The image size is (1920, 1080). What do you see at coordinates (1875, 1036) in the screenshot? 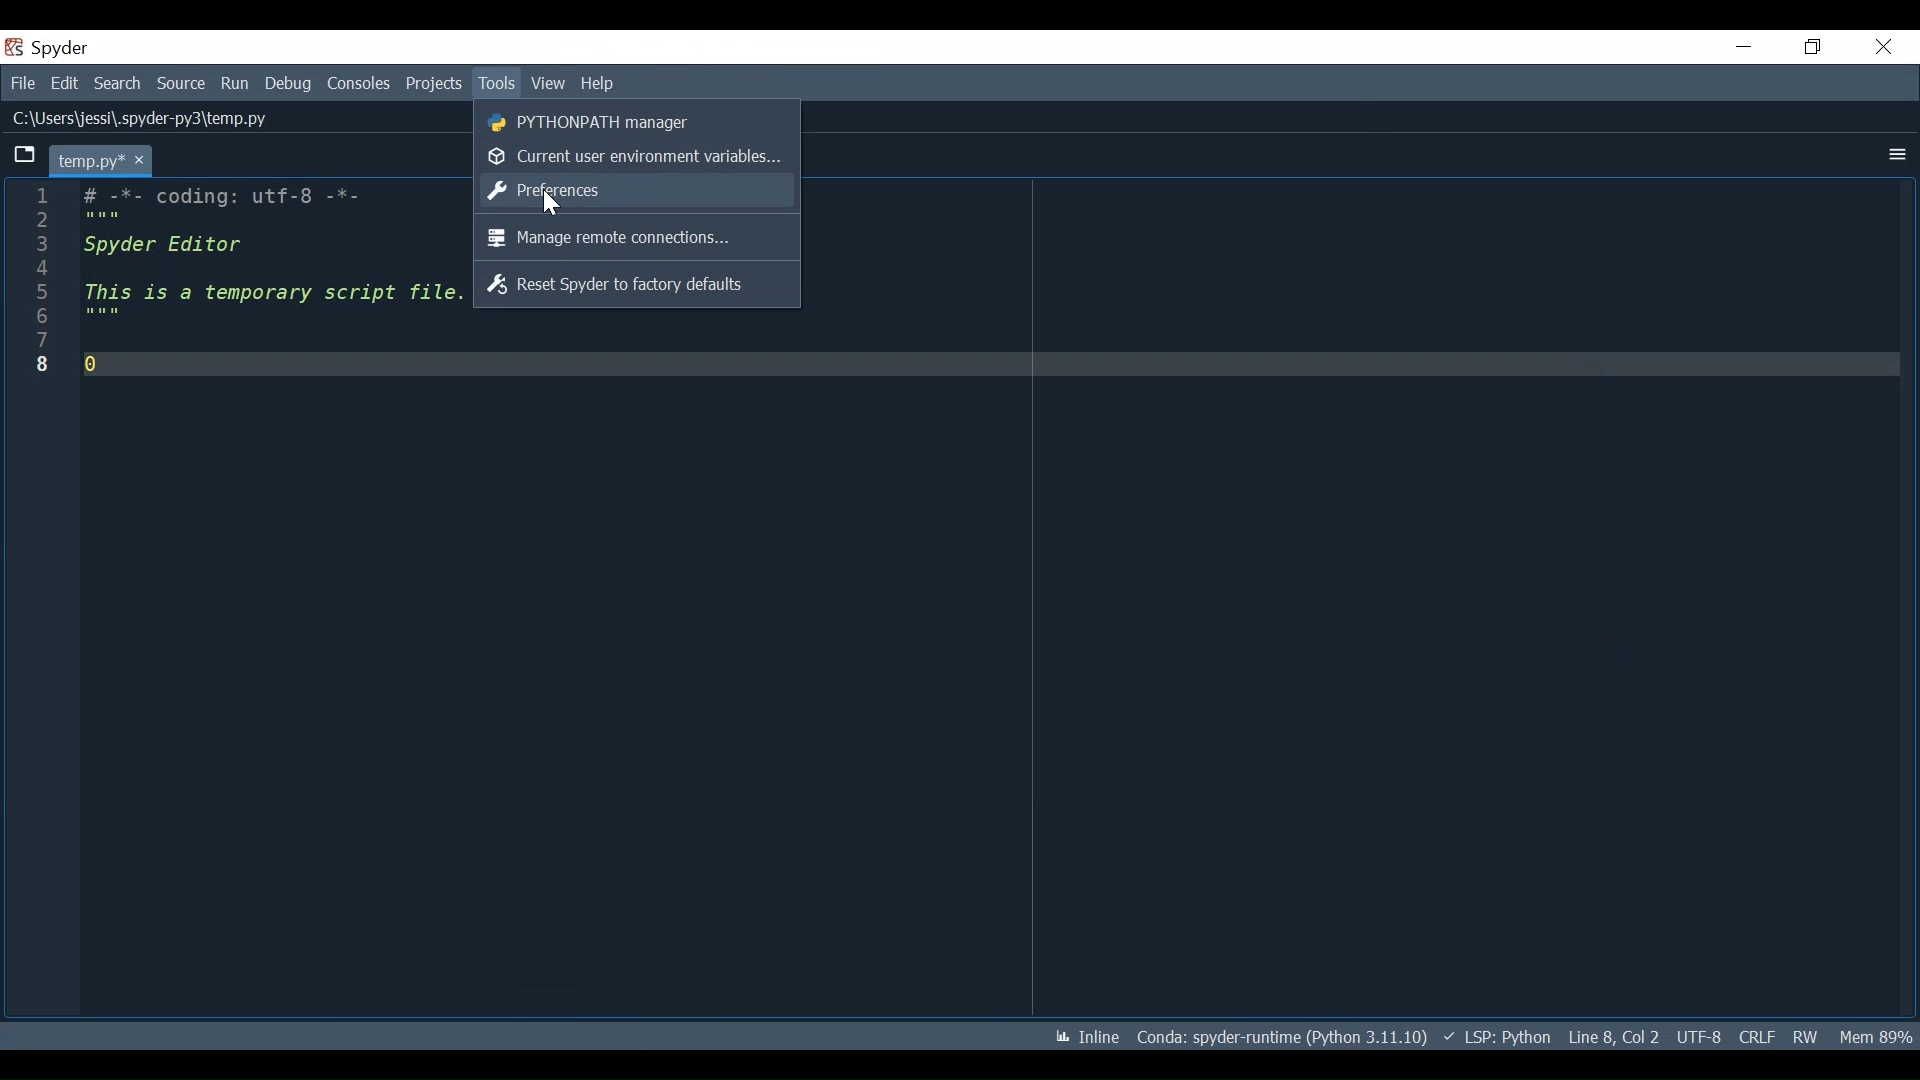
I see `Memory Usage` at bounding box center [1875, 1036].